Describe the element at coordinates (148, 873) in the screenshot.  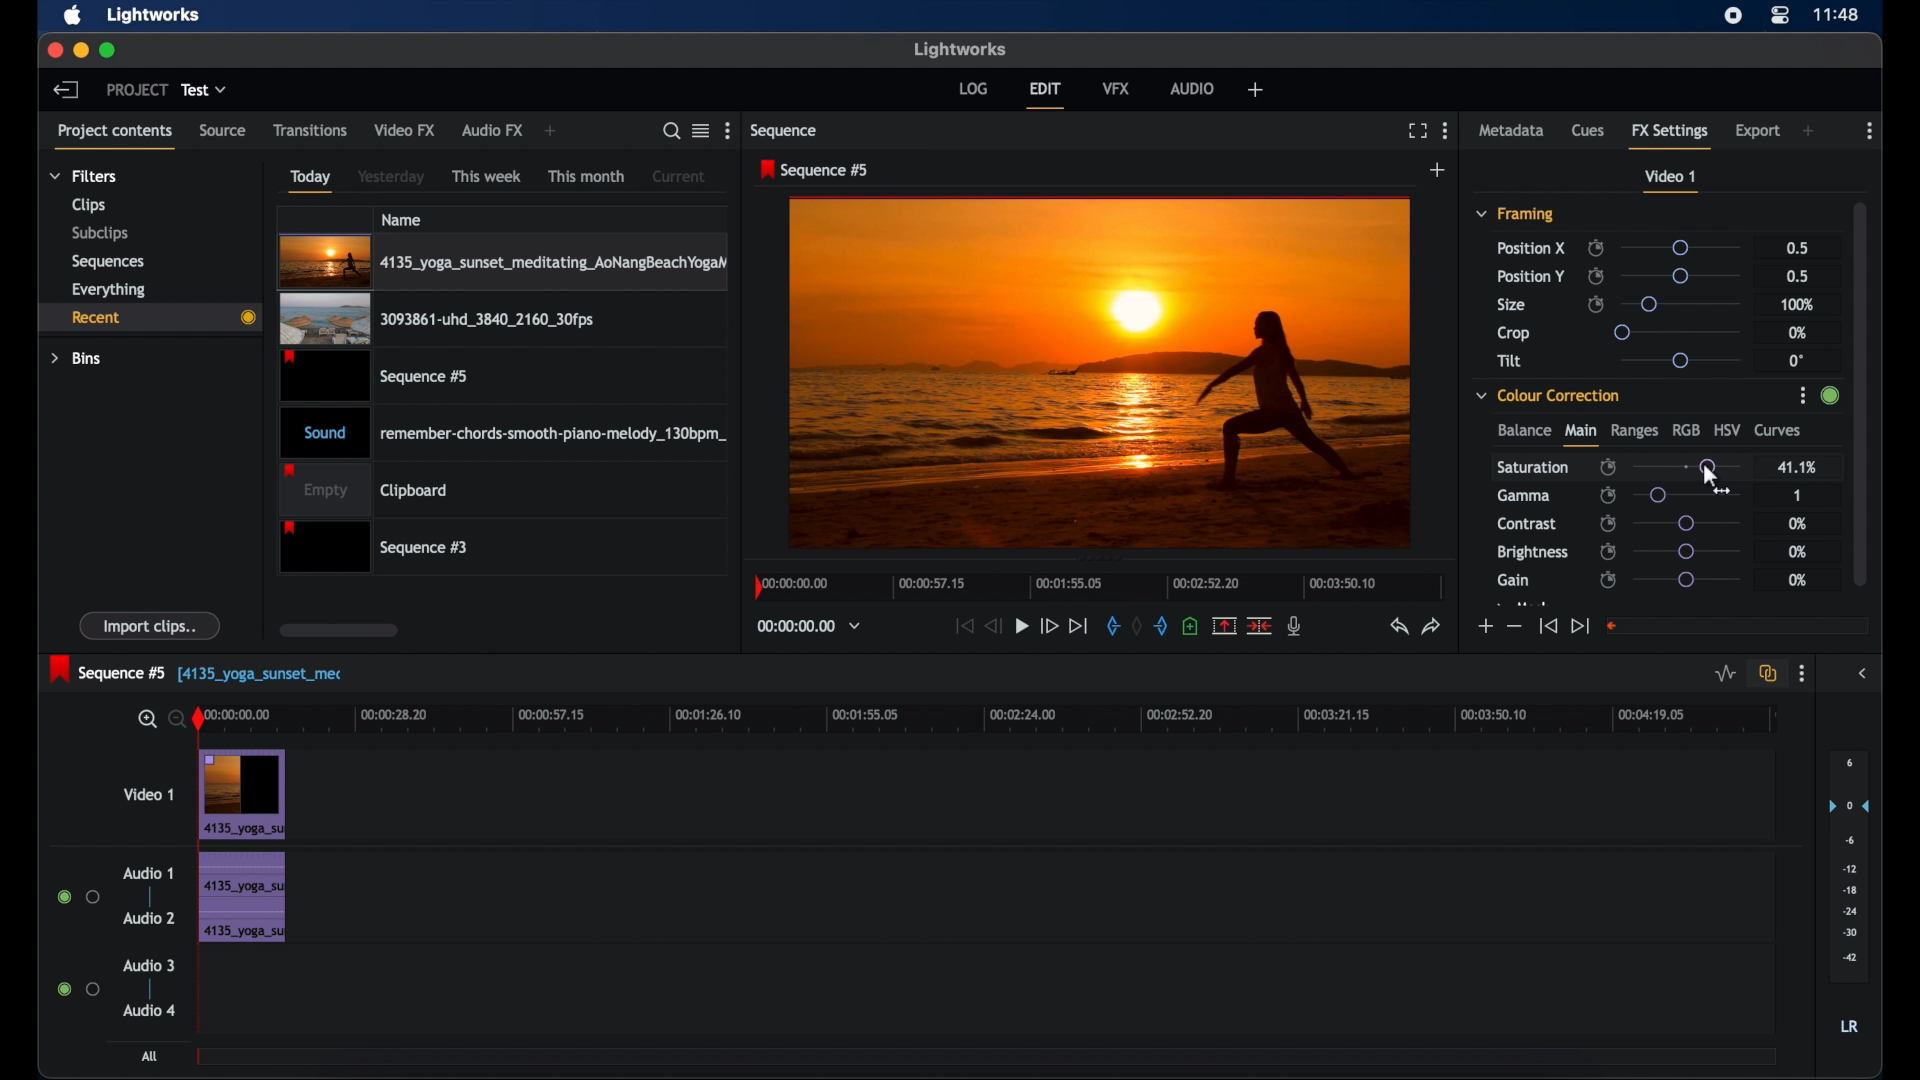
I see `audio 1` at that location.